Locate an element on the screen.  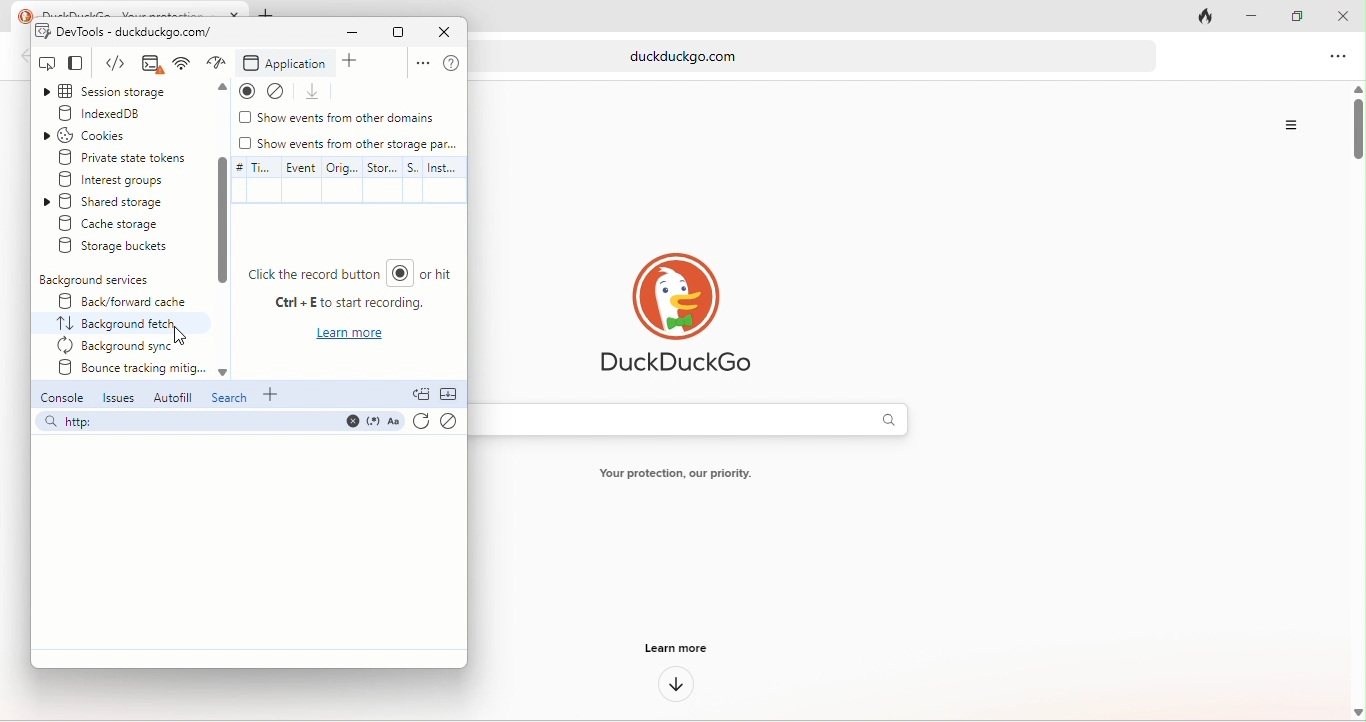
select option is located at coordinates (124, 324).